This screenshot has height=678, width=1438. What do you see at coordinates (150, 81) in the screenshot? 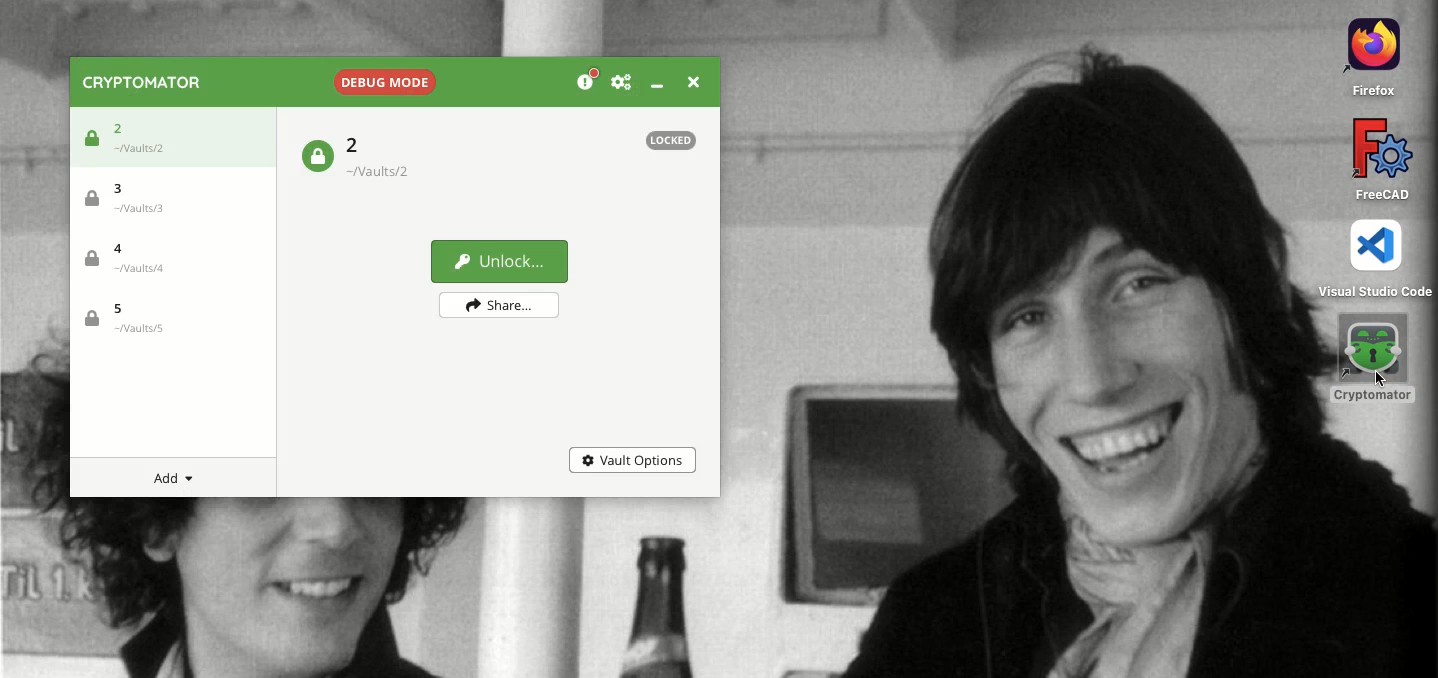
I see `Cryptomator` at bounding box center [150, 81].